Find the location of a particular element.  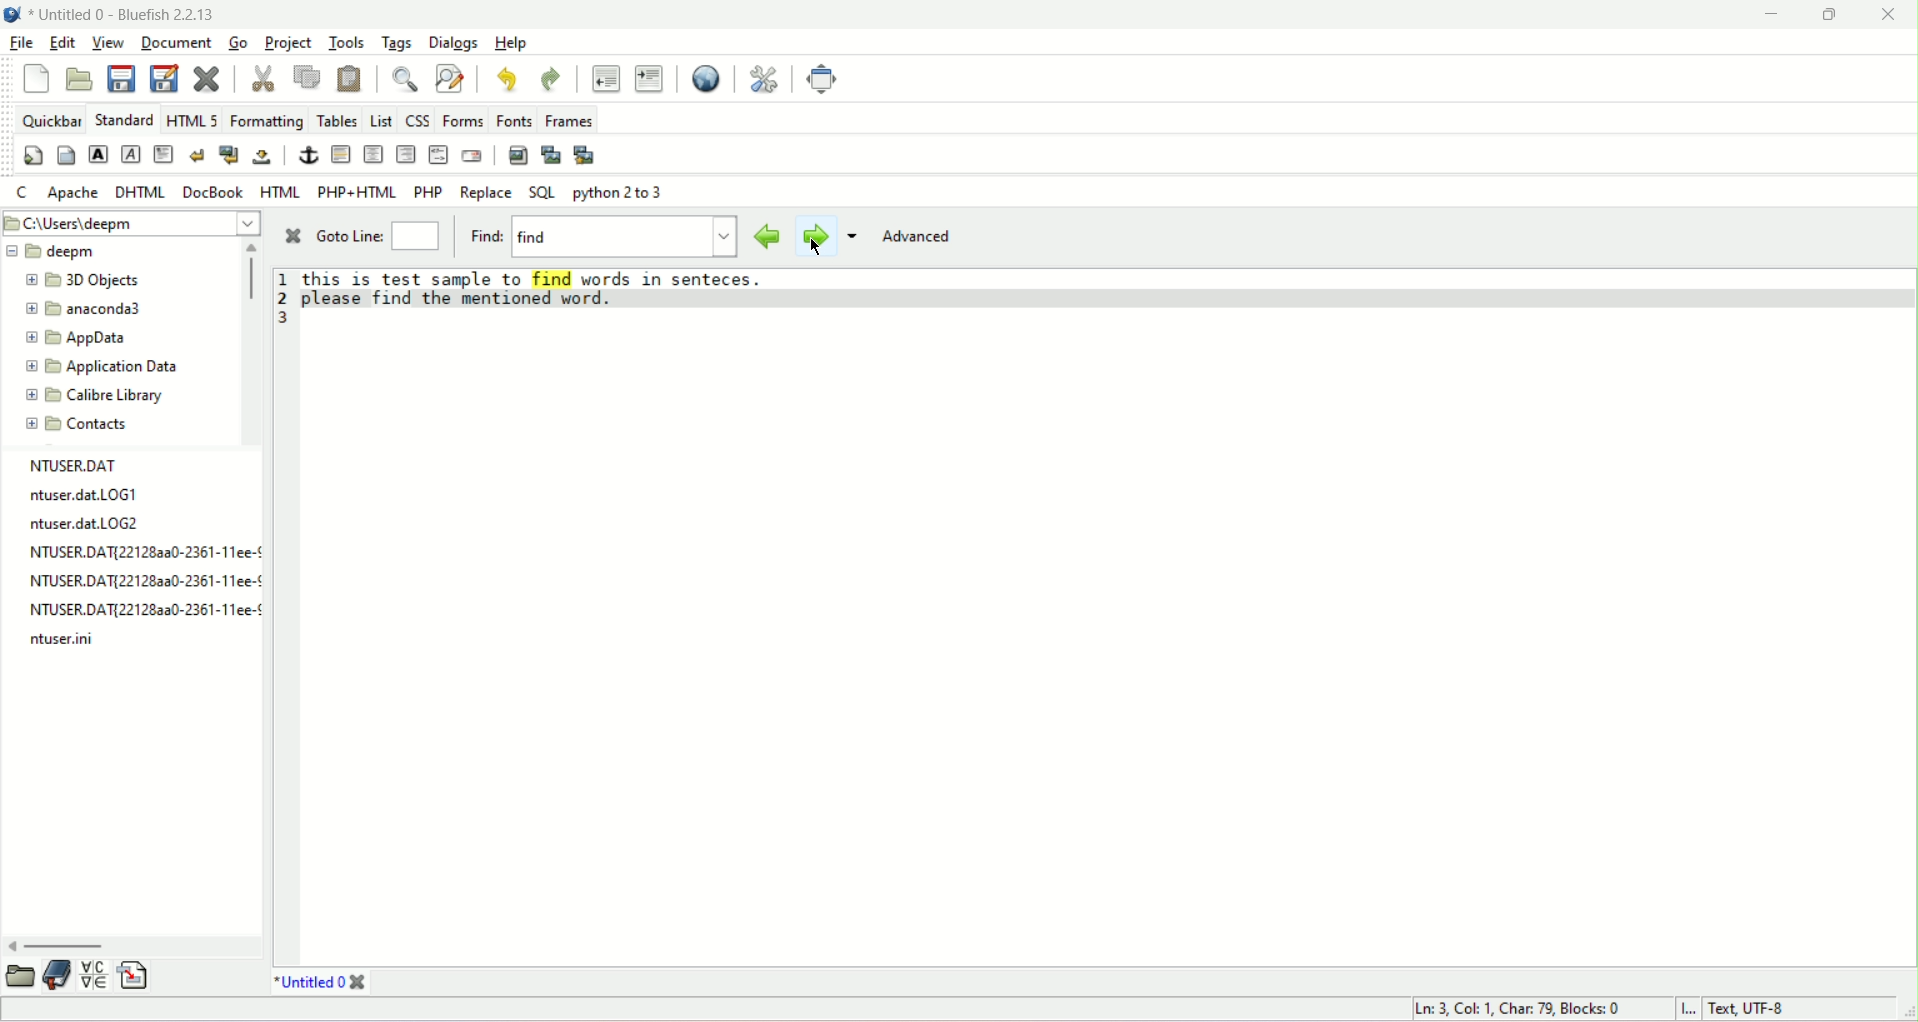

cursor is located at coordinates (818, 245).